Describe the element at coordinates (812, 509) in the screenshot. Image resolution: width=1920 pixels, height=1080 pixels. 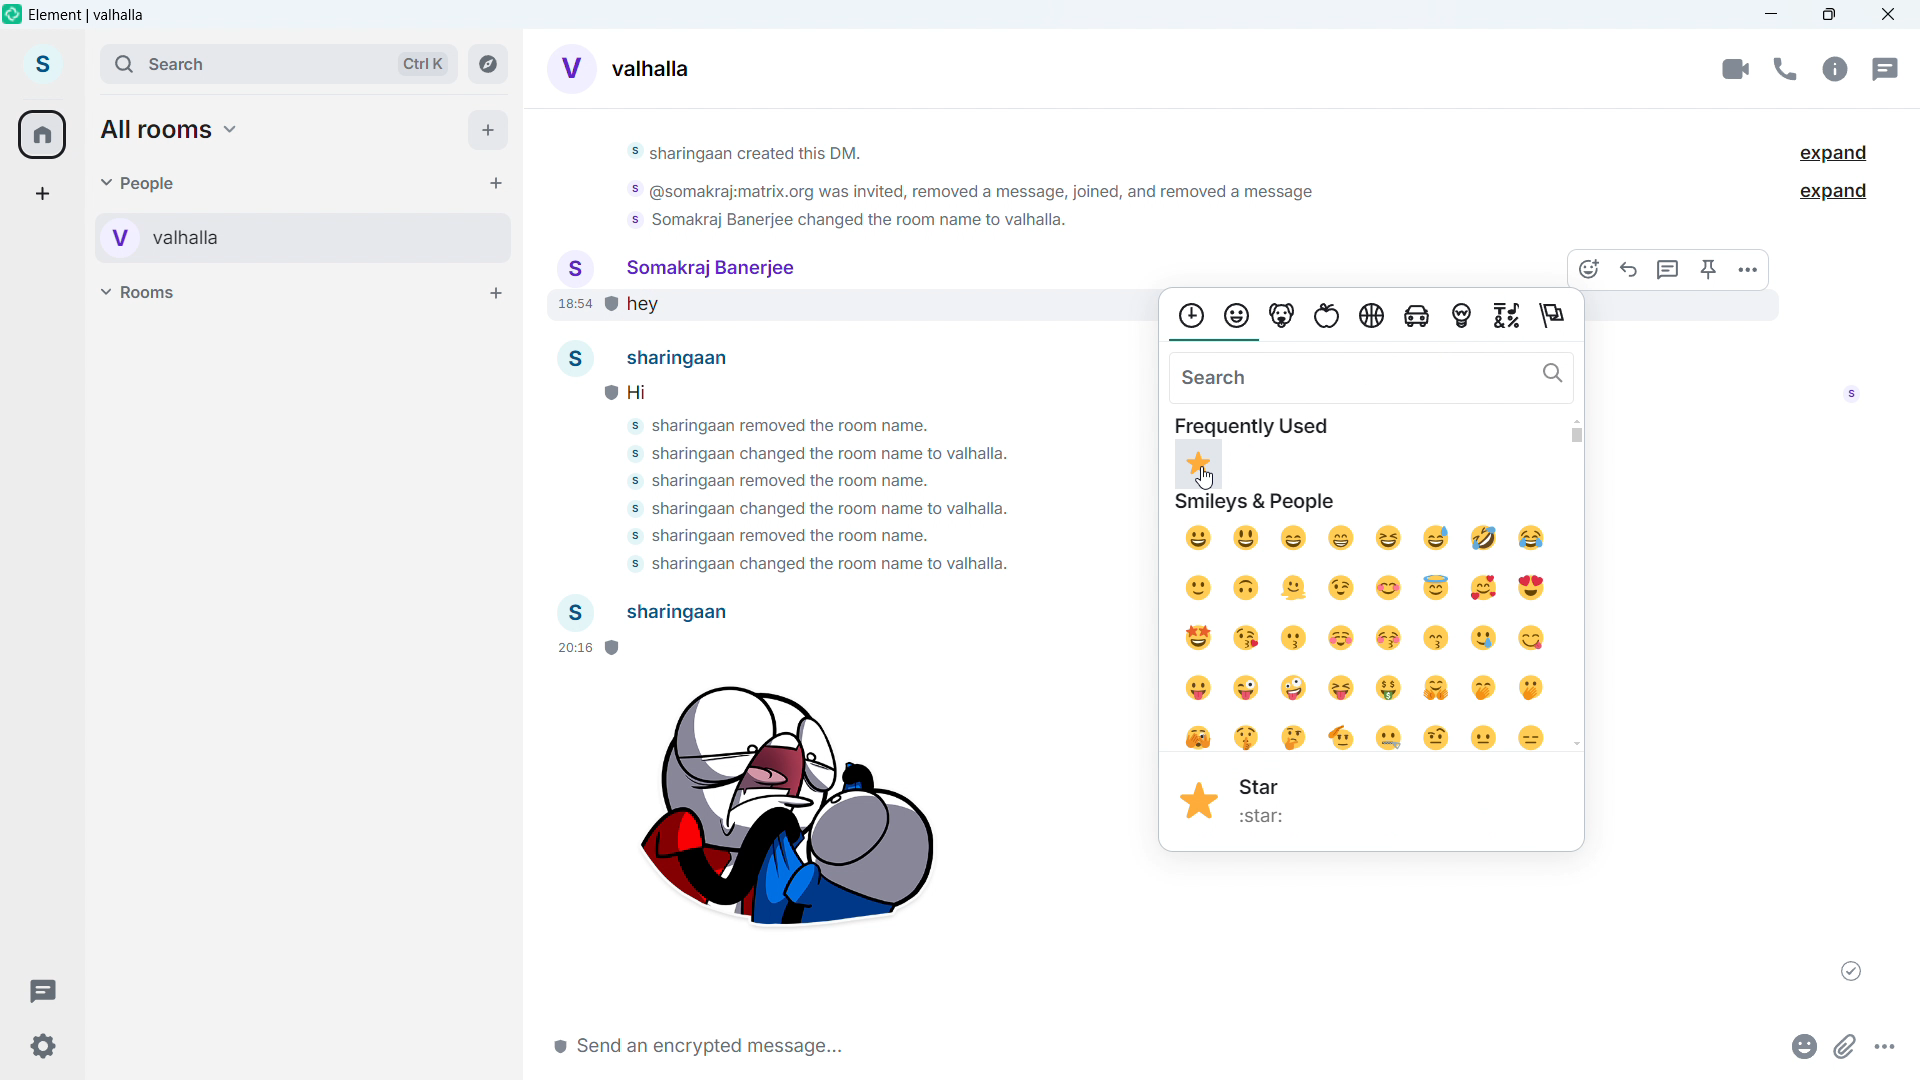
I see `somakraj banerjee charged the room name to valhalla` at that location.